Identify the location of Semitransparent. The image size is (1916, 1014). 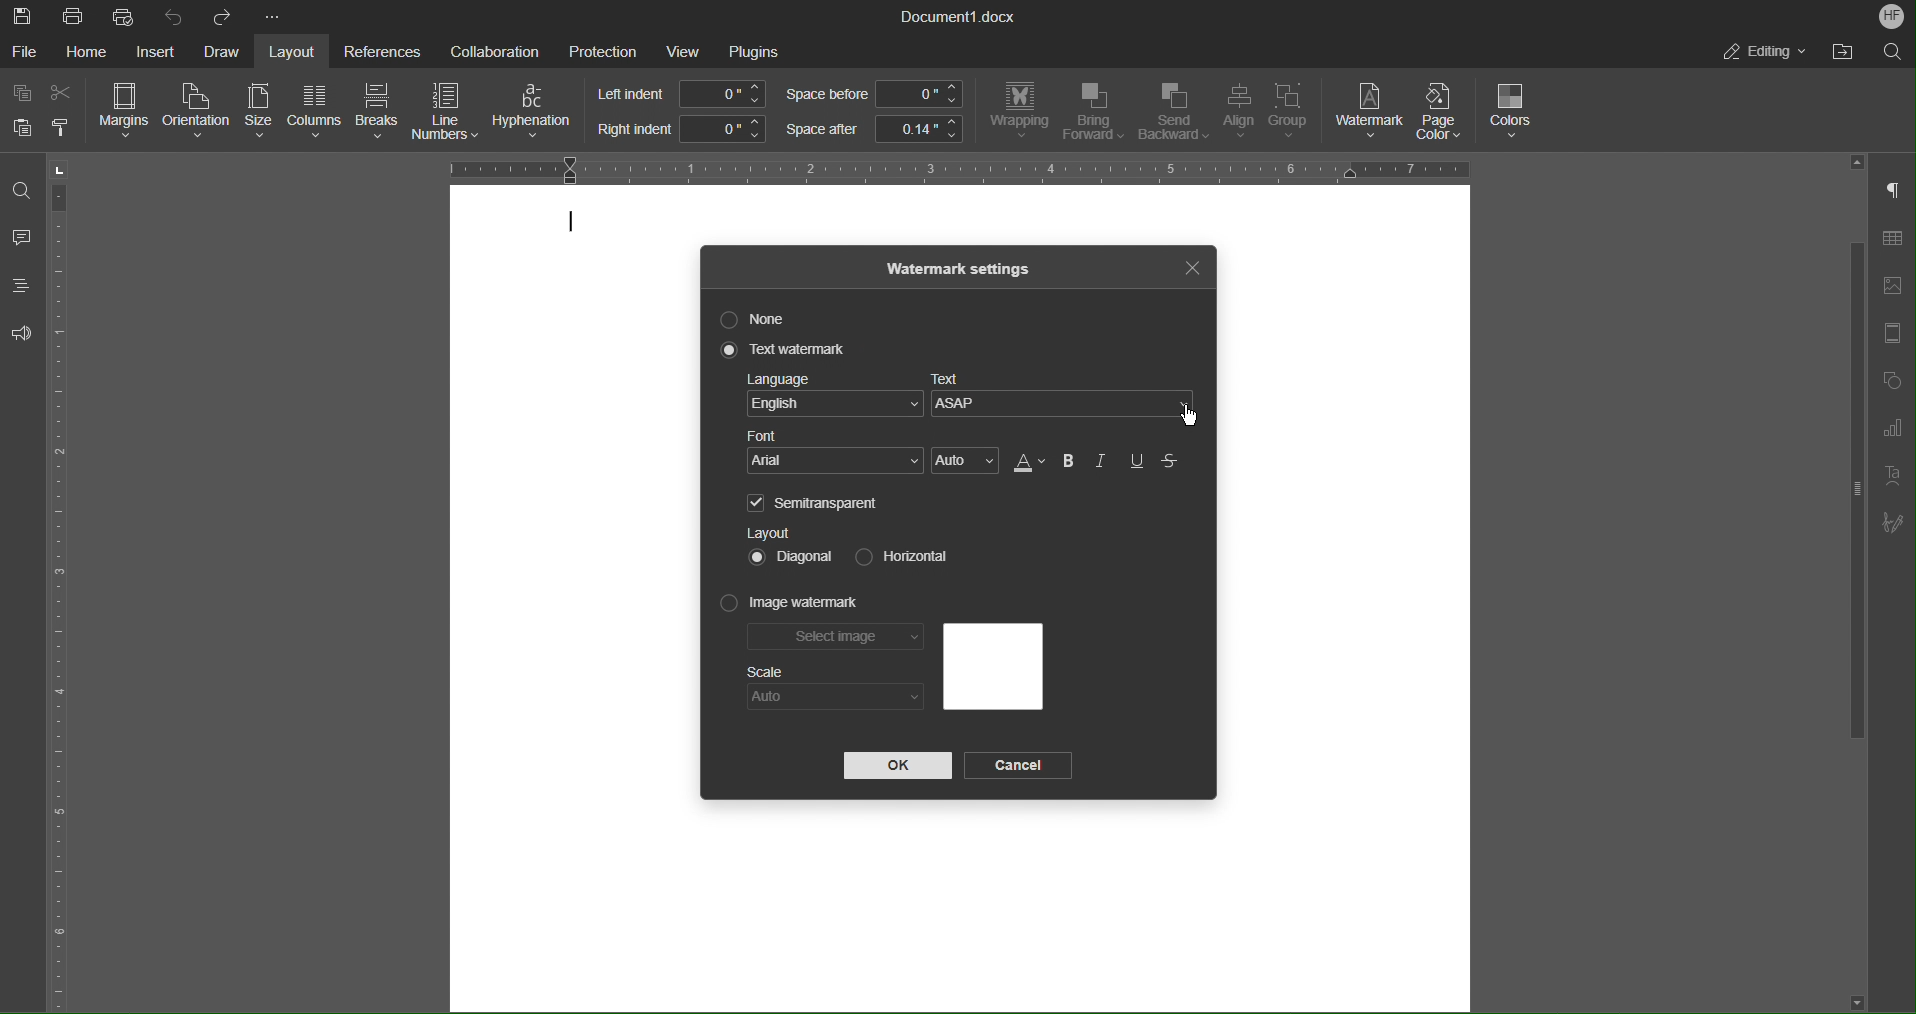
(817, 502).